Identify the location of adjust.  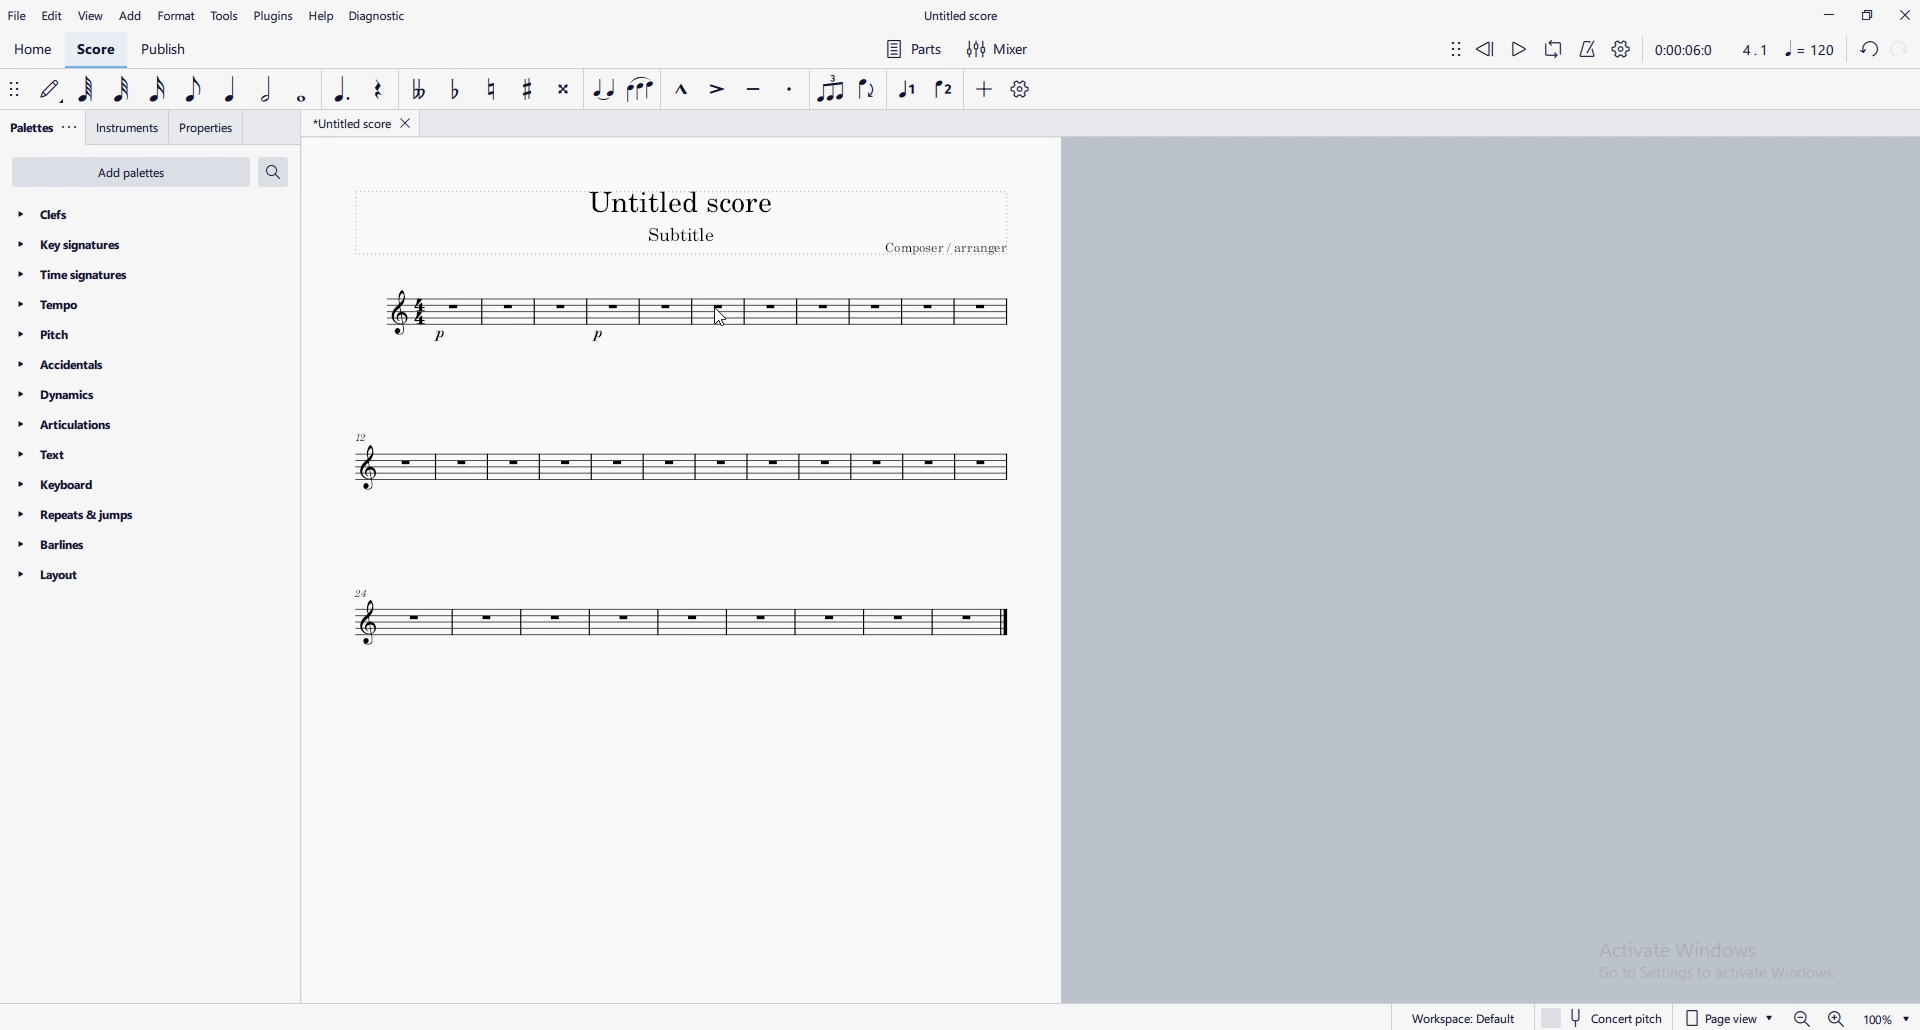
(74, 126).